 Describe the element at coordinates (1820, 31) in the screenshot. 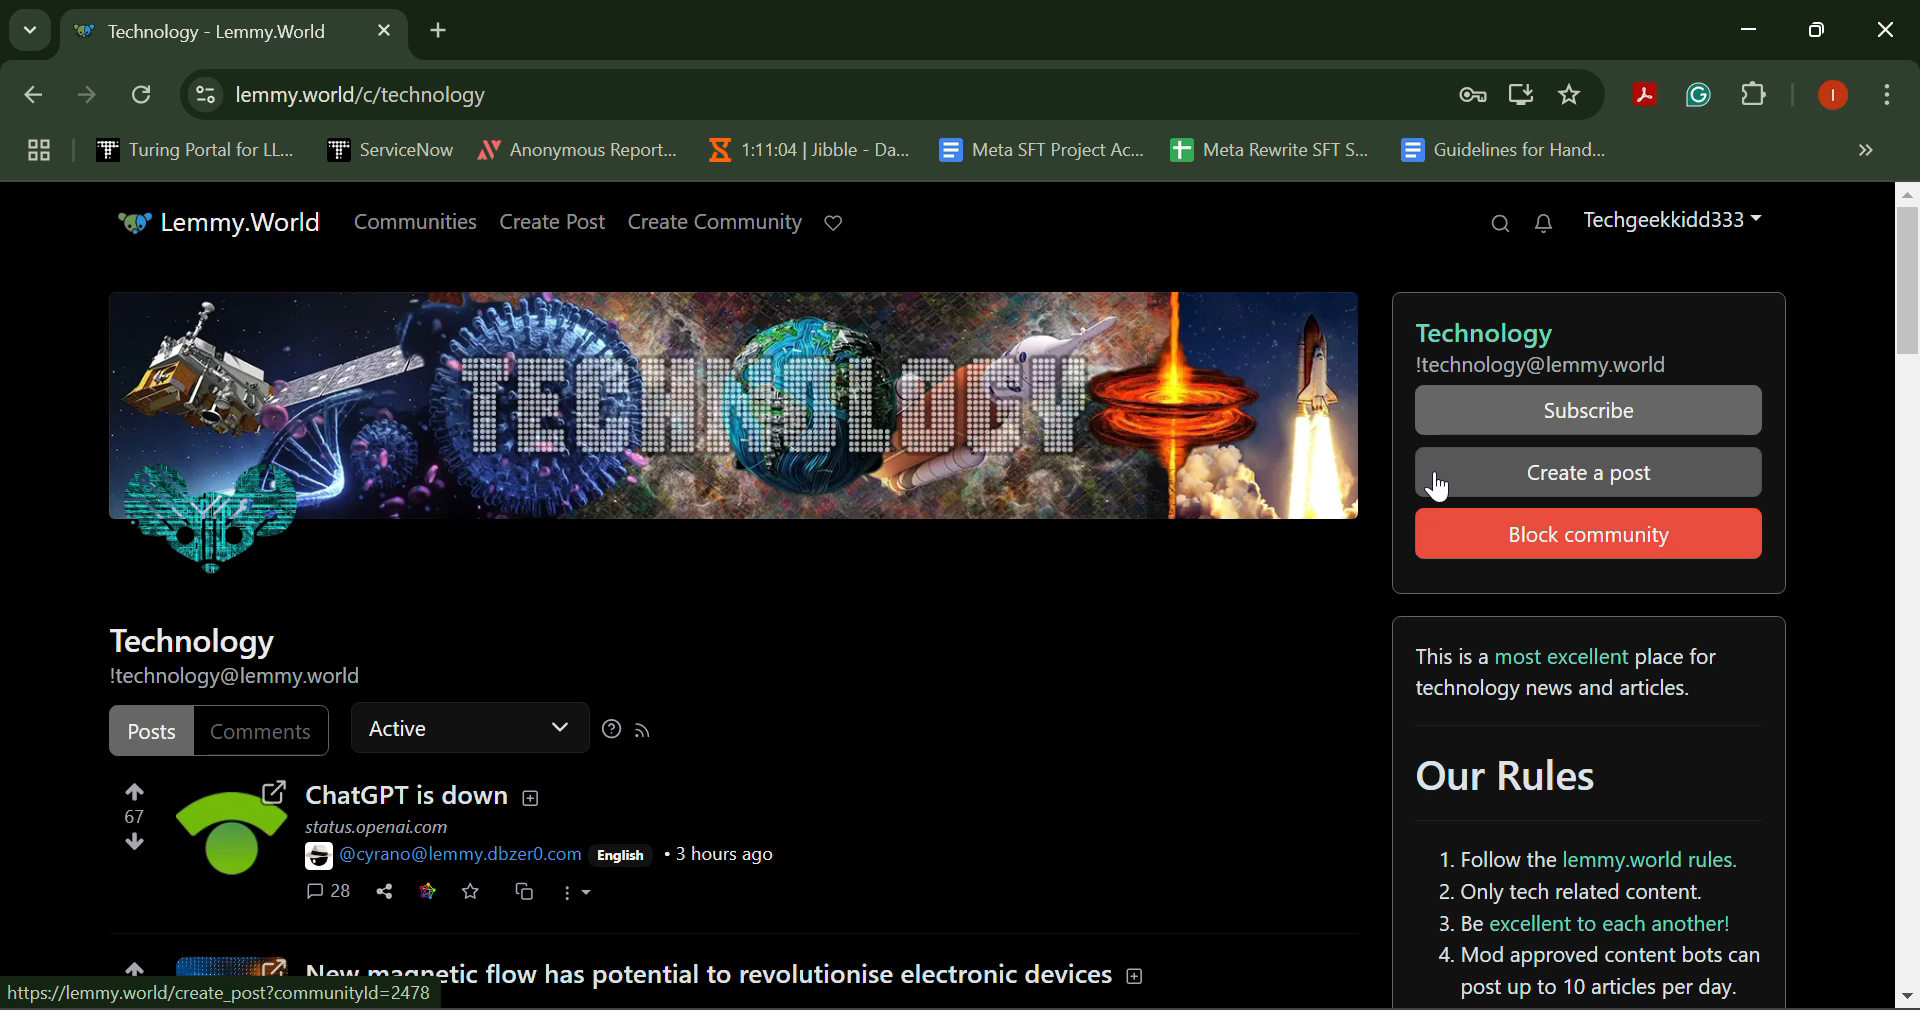

I see `Minimize` at that location.